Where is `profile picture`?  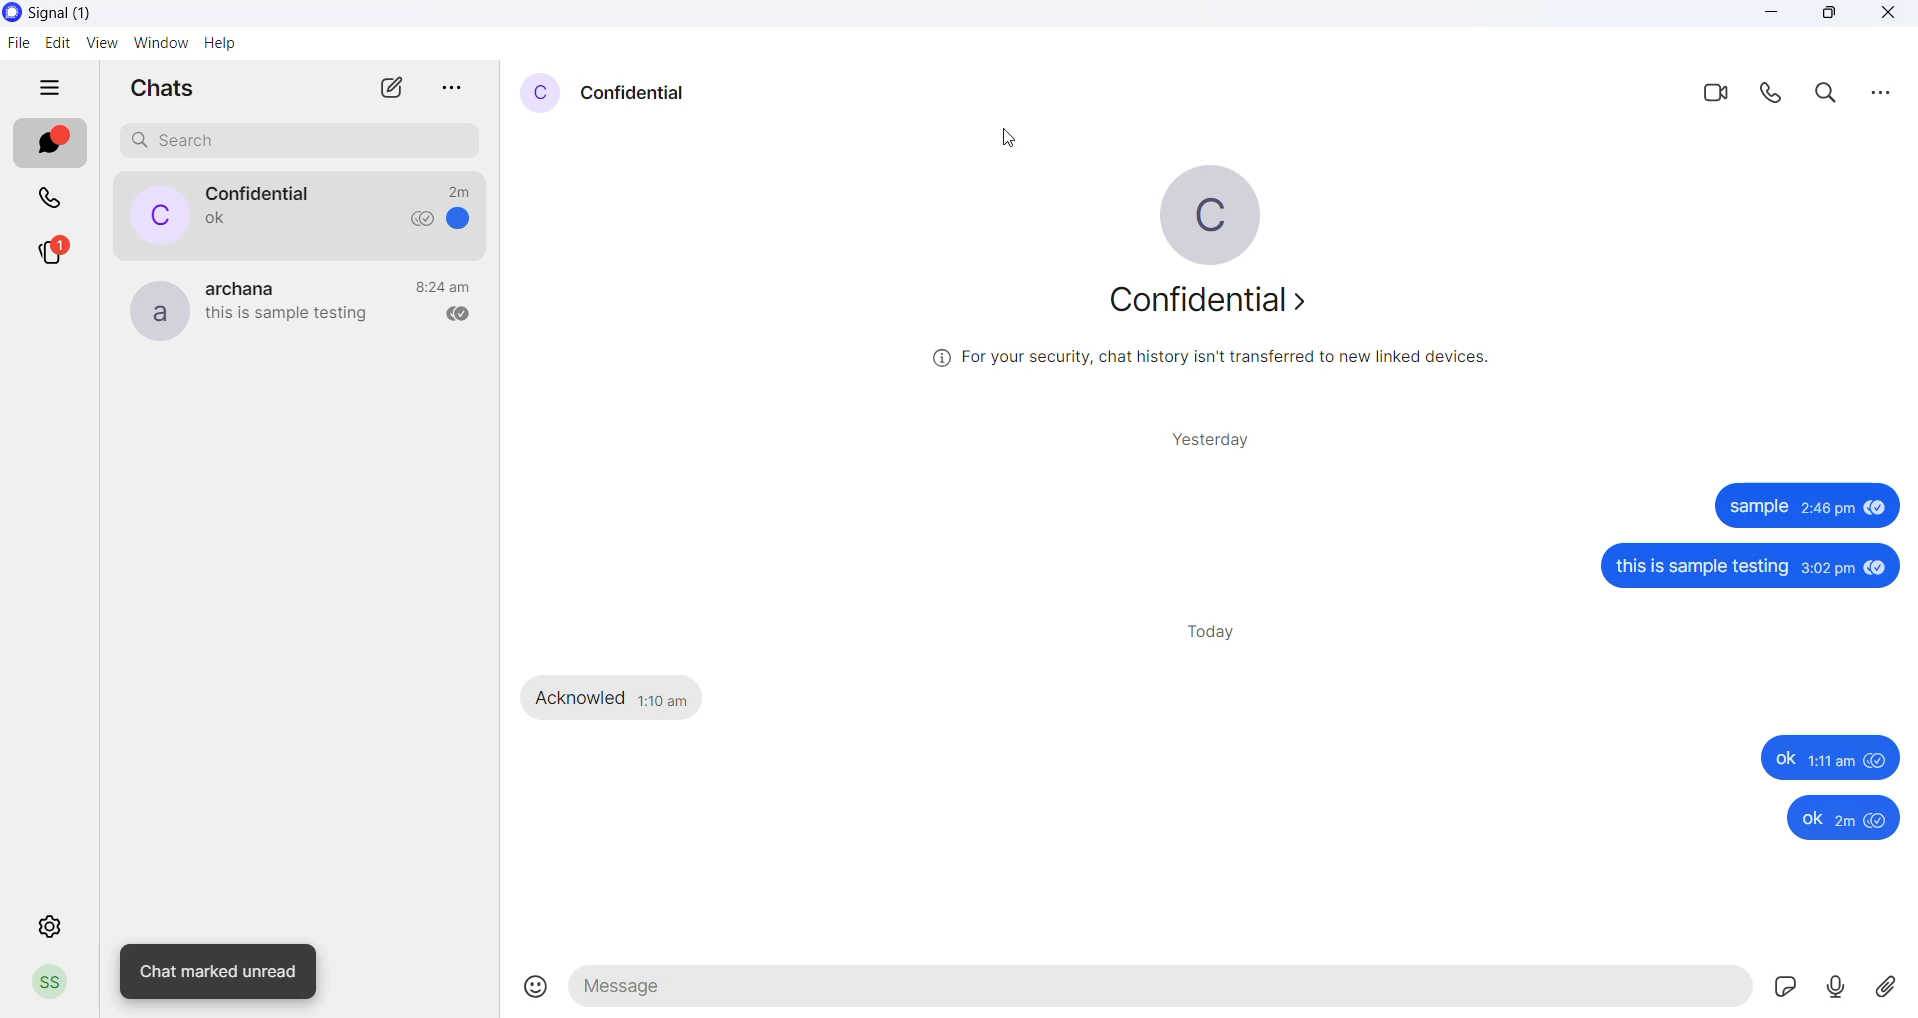
profile picture is located at coordinates (147, 215).